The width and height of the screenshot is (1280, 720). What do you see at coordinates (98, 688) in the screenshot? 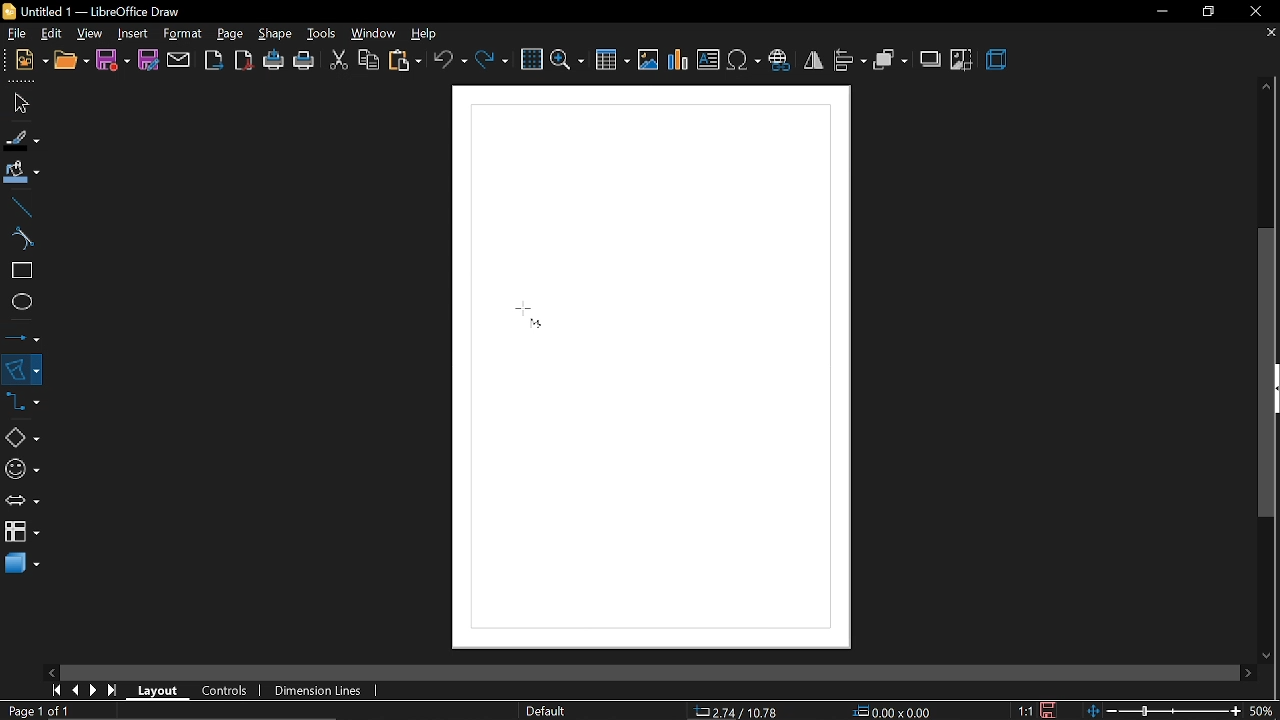
I see `next page` at bounding box center [98, 688].